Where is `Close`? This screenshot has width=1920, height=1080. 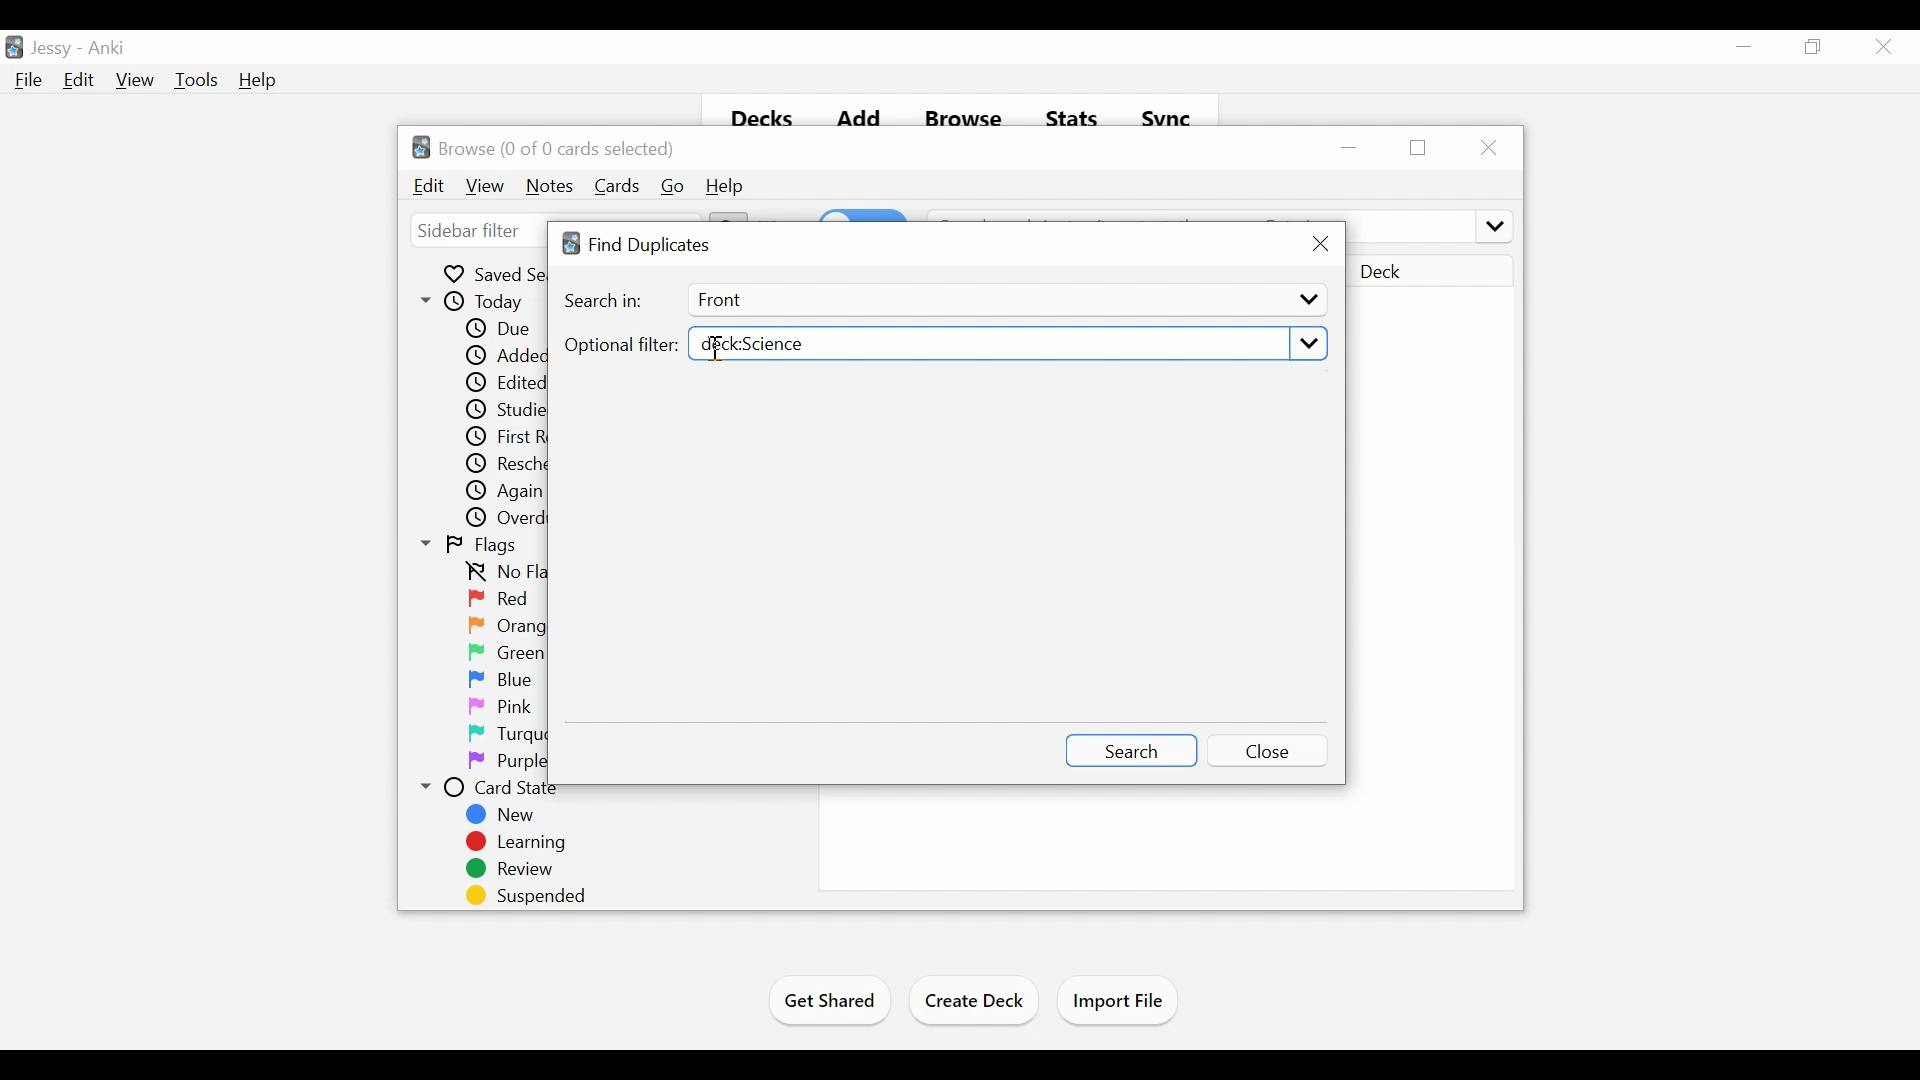 Close is located at coordinates (1270, 749).